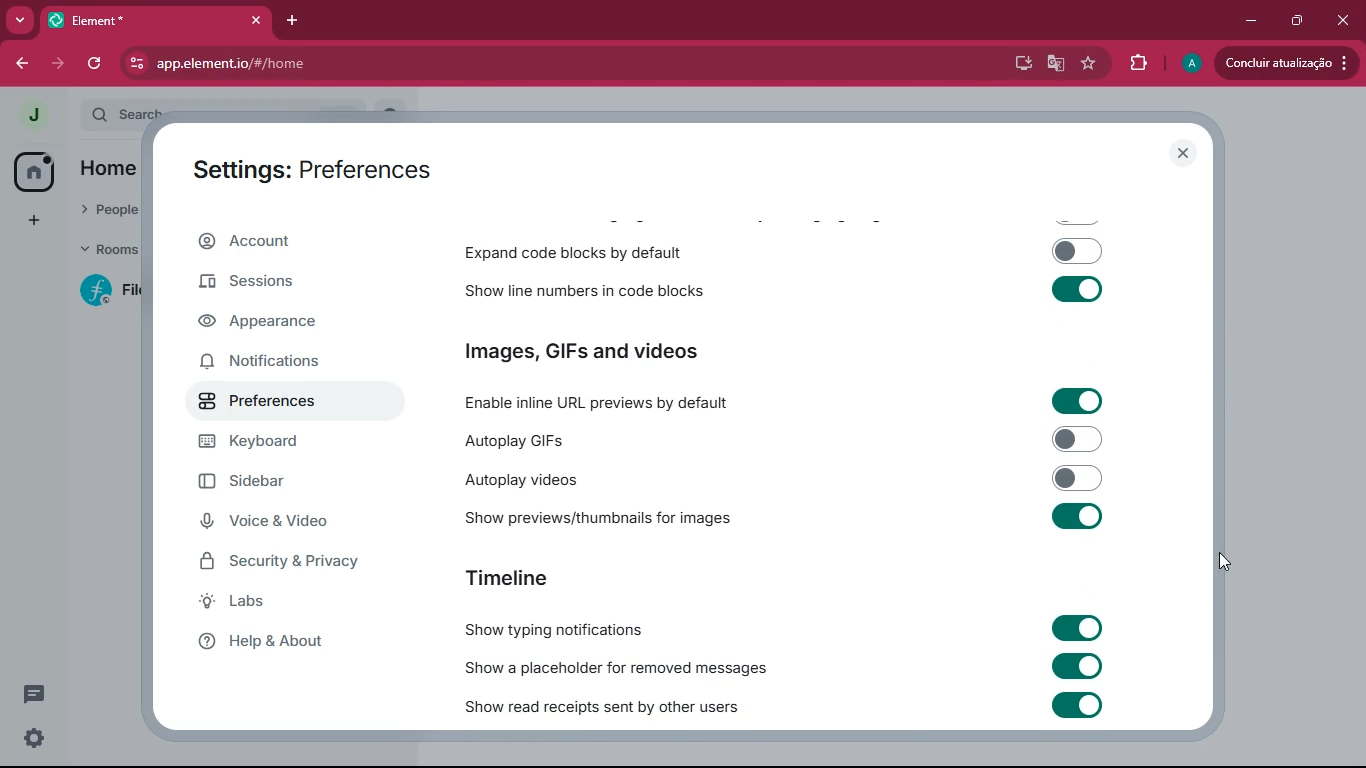 The width and height of the screenshot is (1366, 768). I want to click on help & about, so click(288, 643).